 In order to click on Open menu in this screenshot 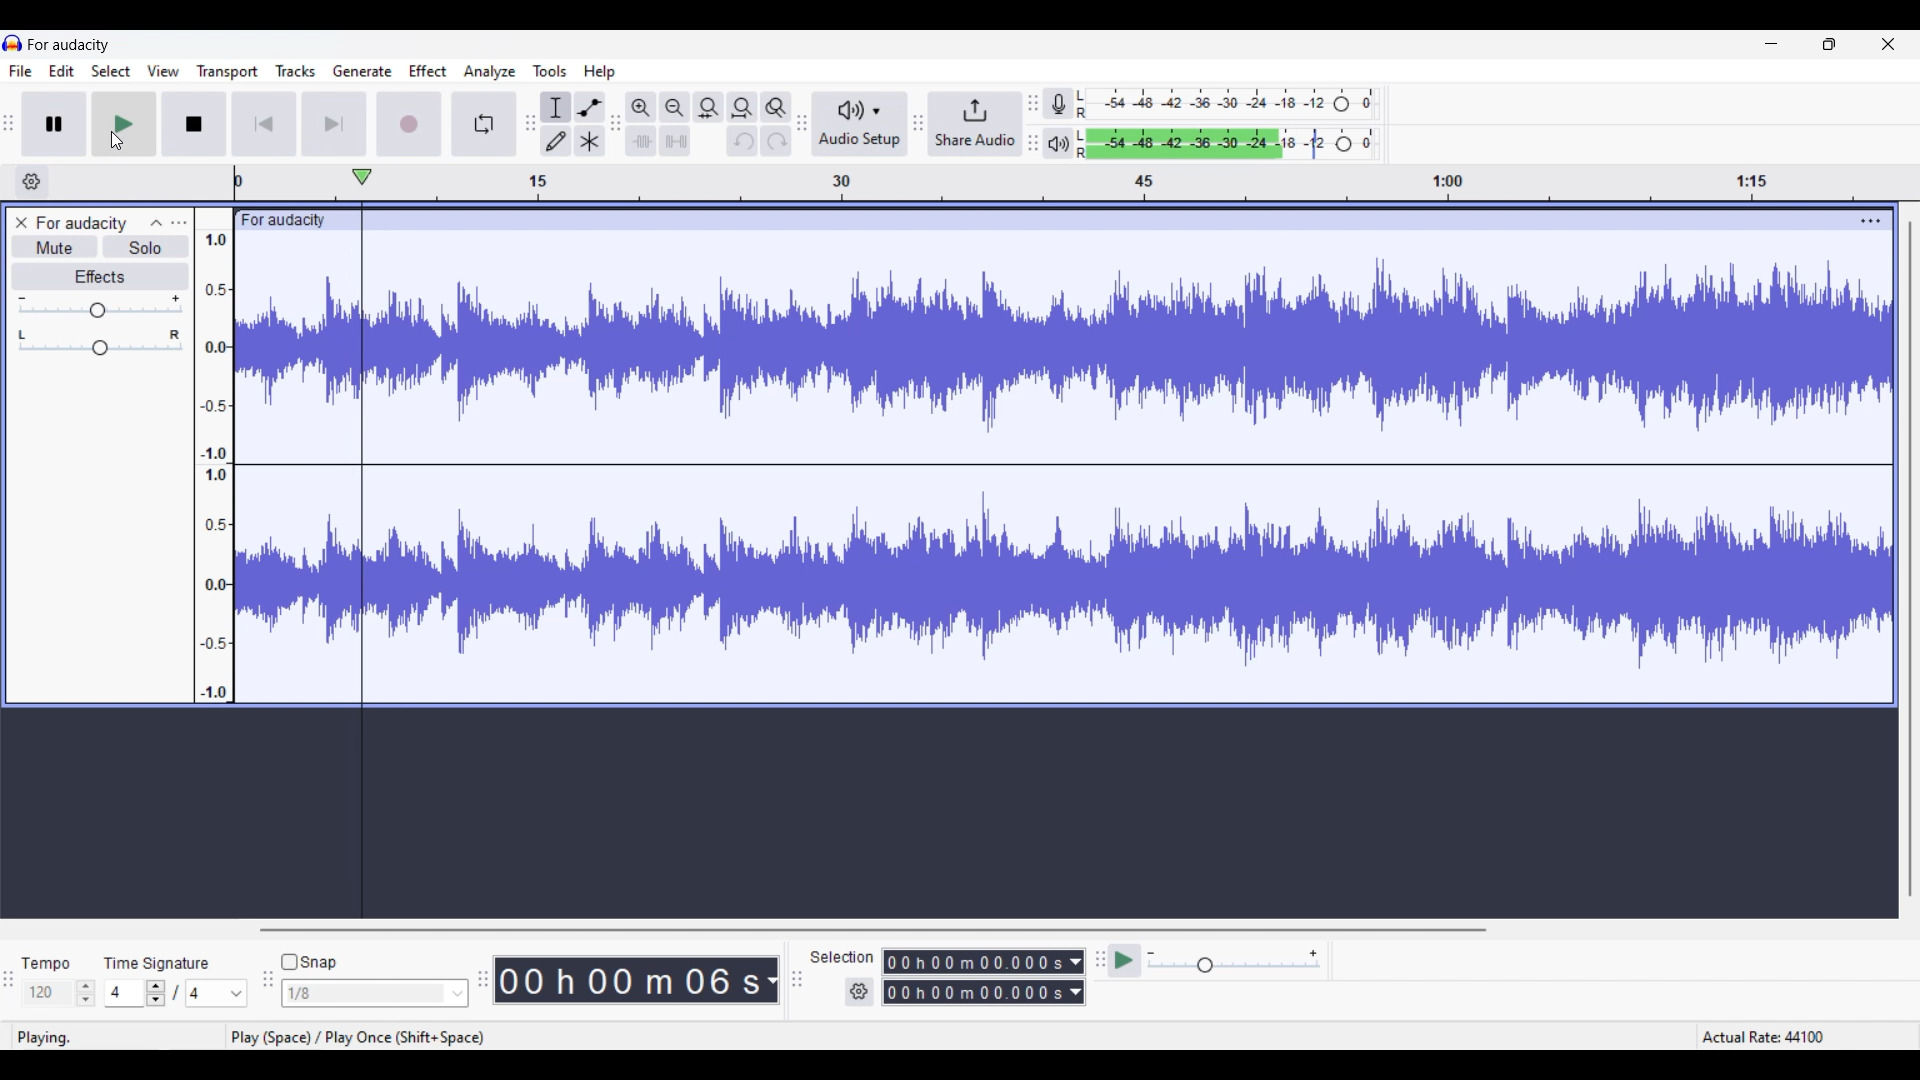, I will do `click(179, 224)`.